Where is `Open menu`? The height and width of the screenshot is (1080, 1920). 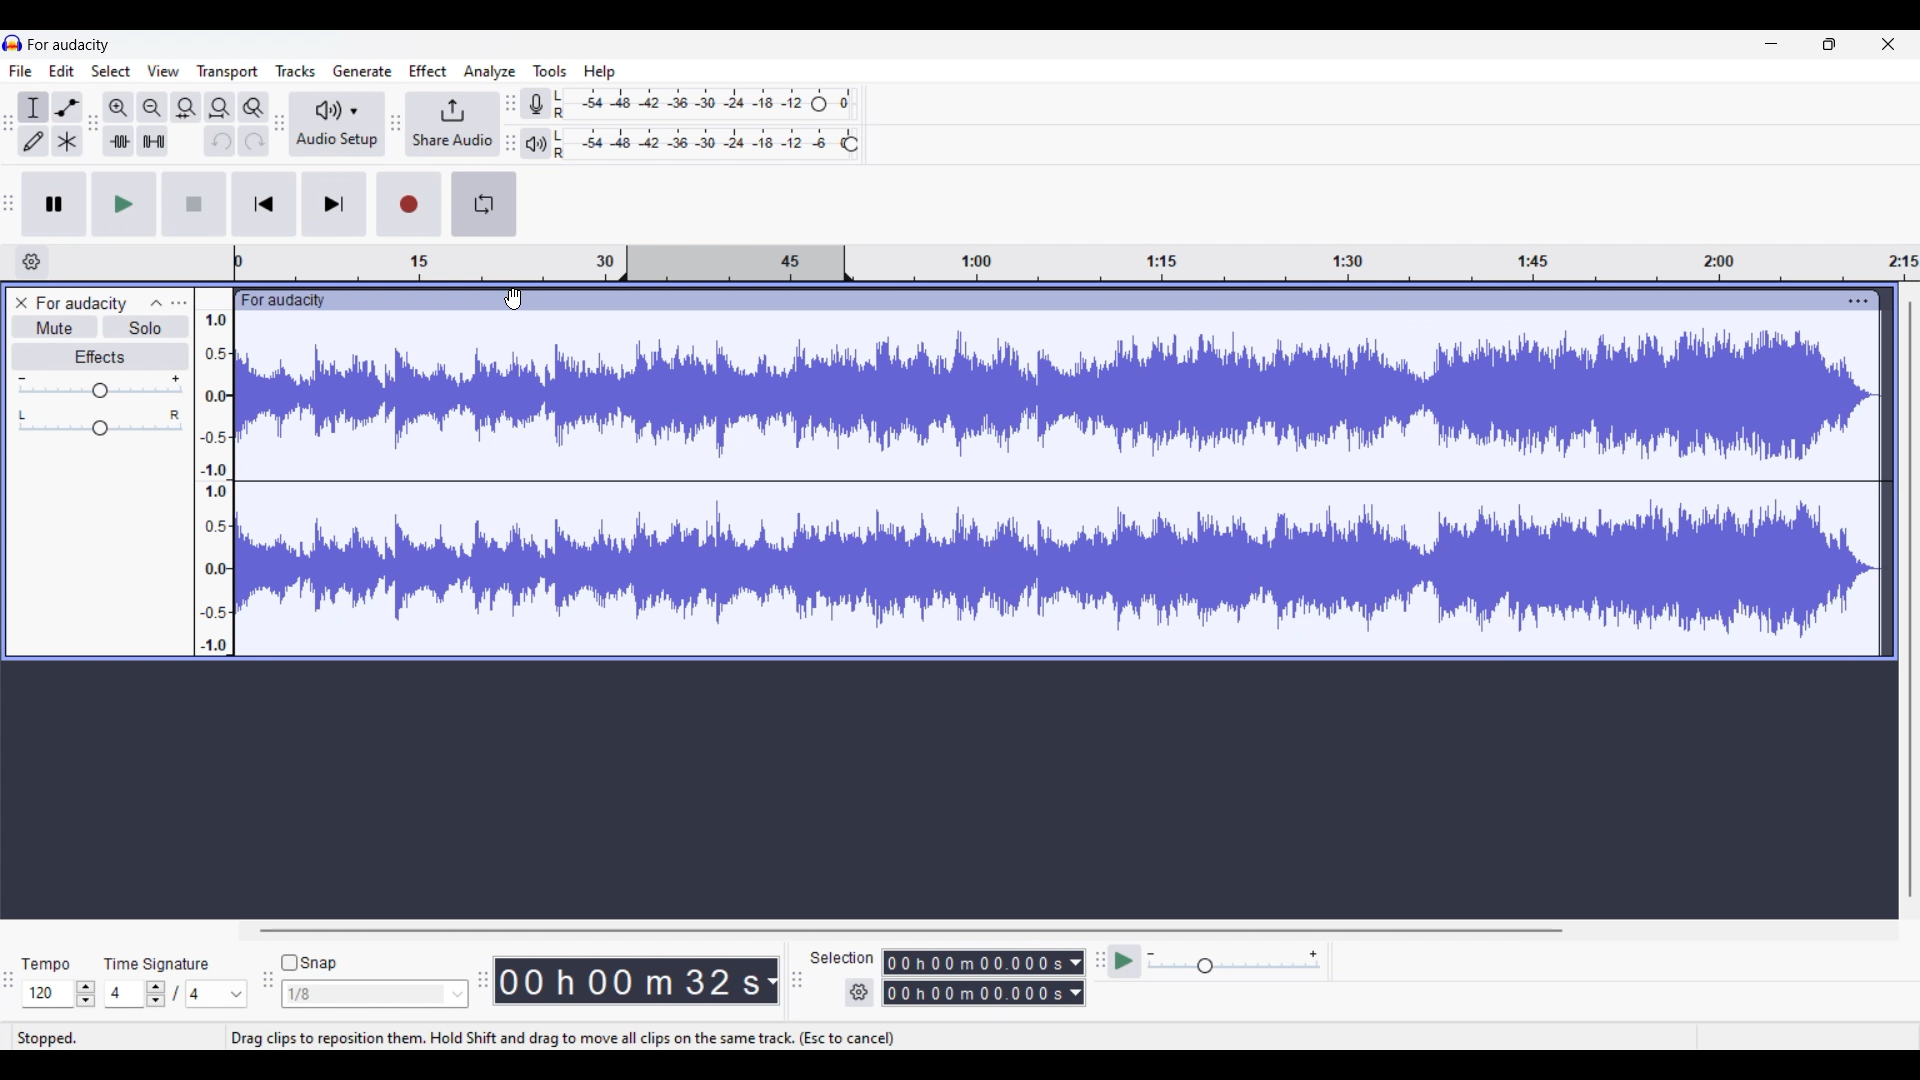 Open menu is located at coordinates (179, 303).